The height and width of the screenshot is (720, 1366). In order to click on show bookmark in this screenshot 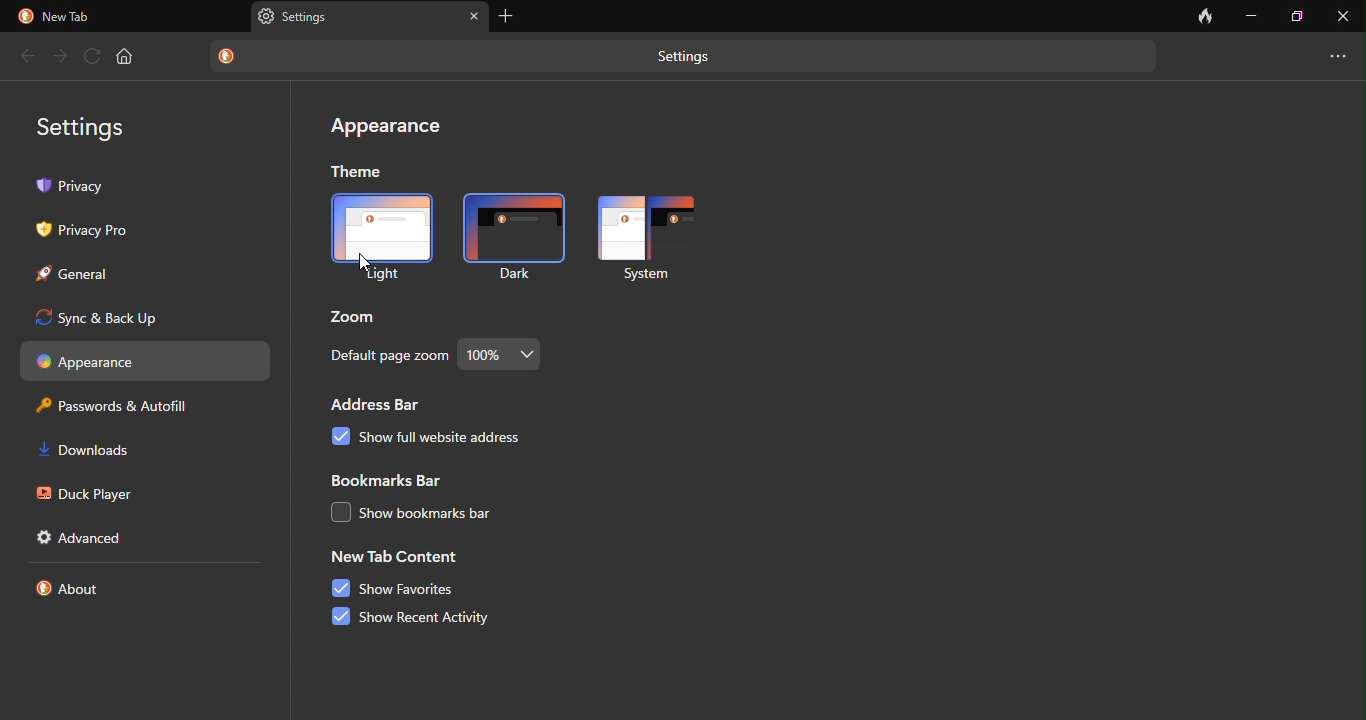, I will do `click(447, 515)`.